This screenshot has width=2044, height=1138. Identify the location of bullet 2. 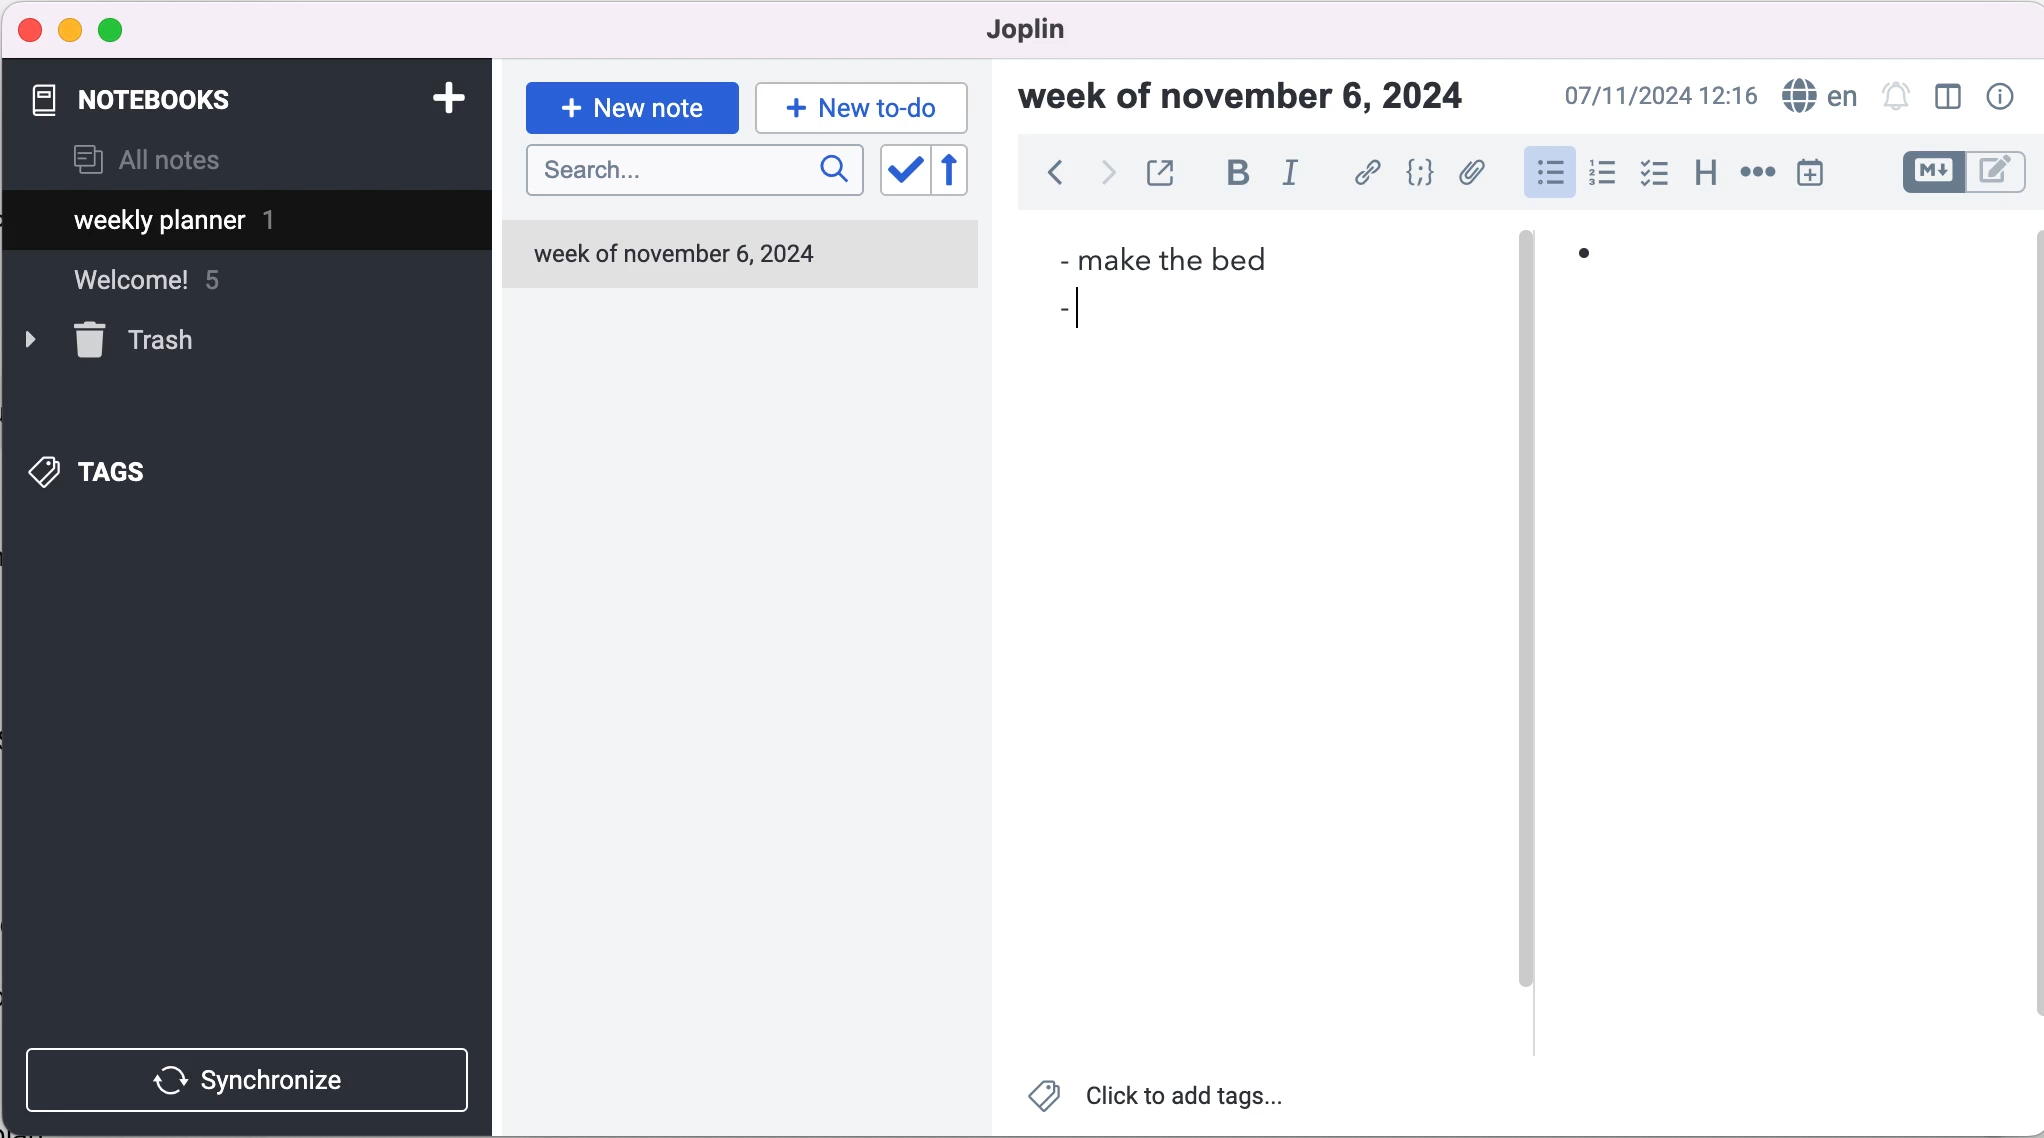
(1058, 313).